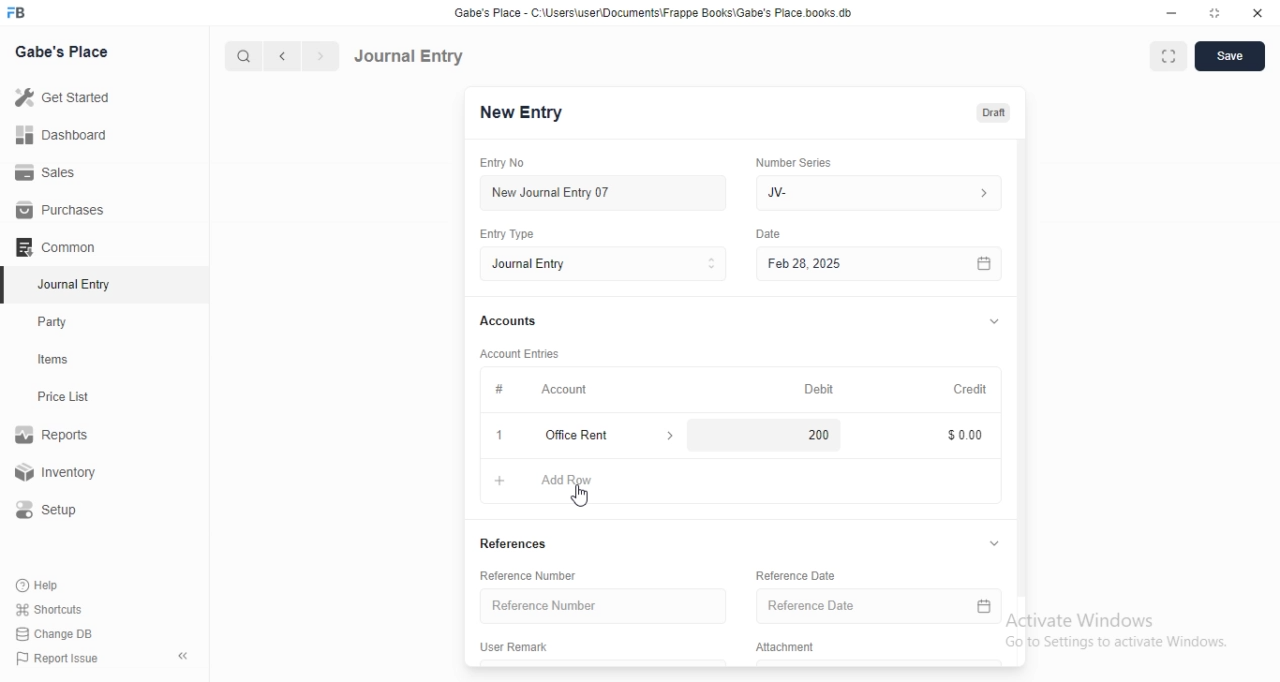  What do you see at coordinates (602, 264) in the screenshot?
I see `Entry Type` at bounding box center [602, 264].